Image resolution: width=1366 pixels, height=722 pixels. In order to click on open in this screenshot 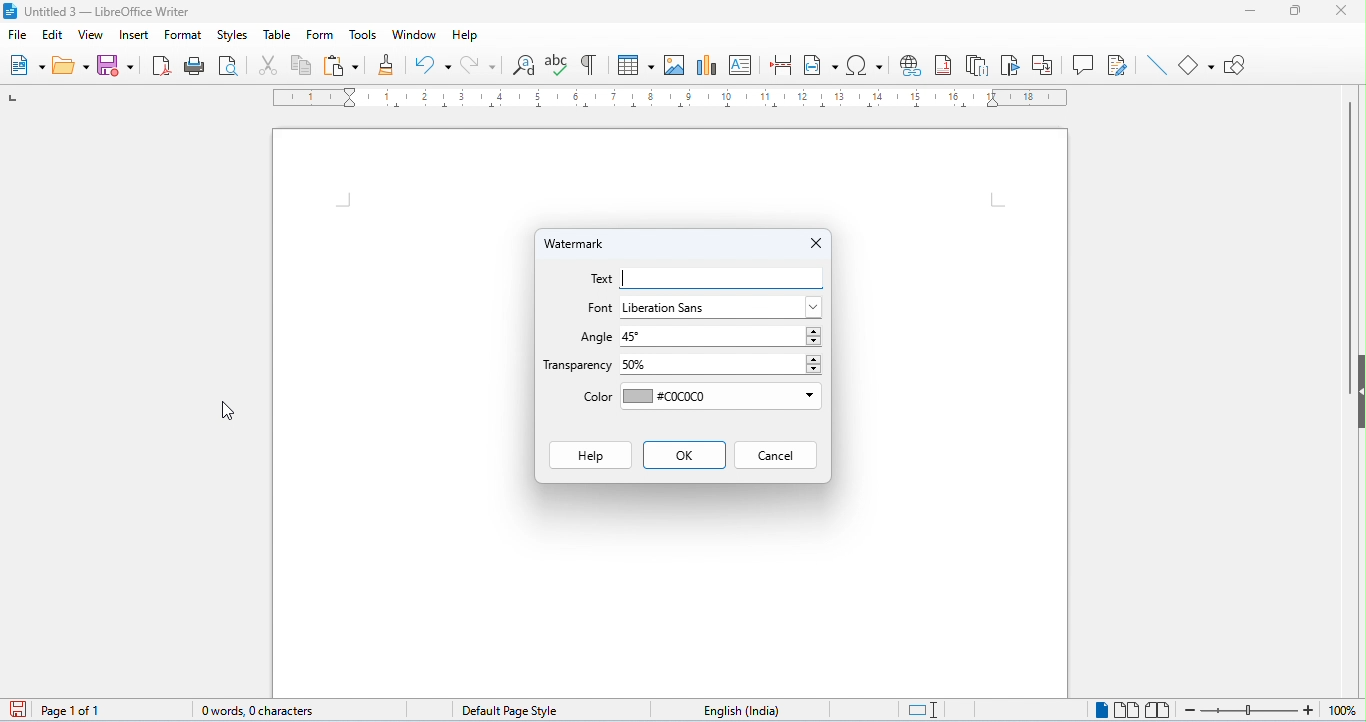, I will do `click(71, 65)`.